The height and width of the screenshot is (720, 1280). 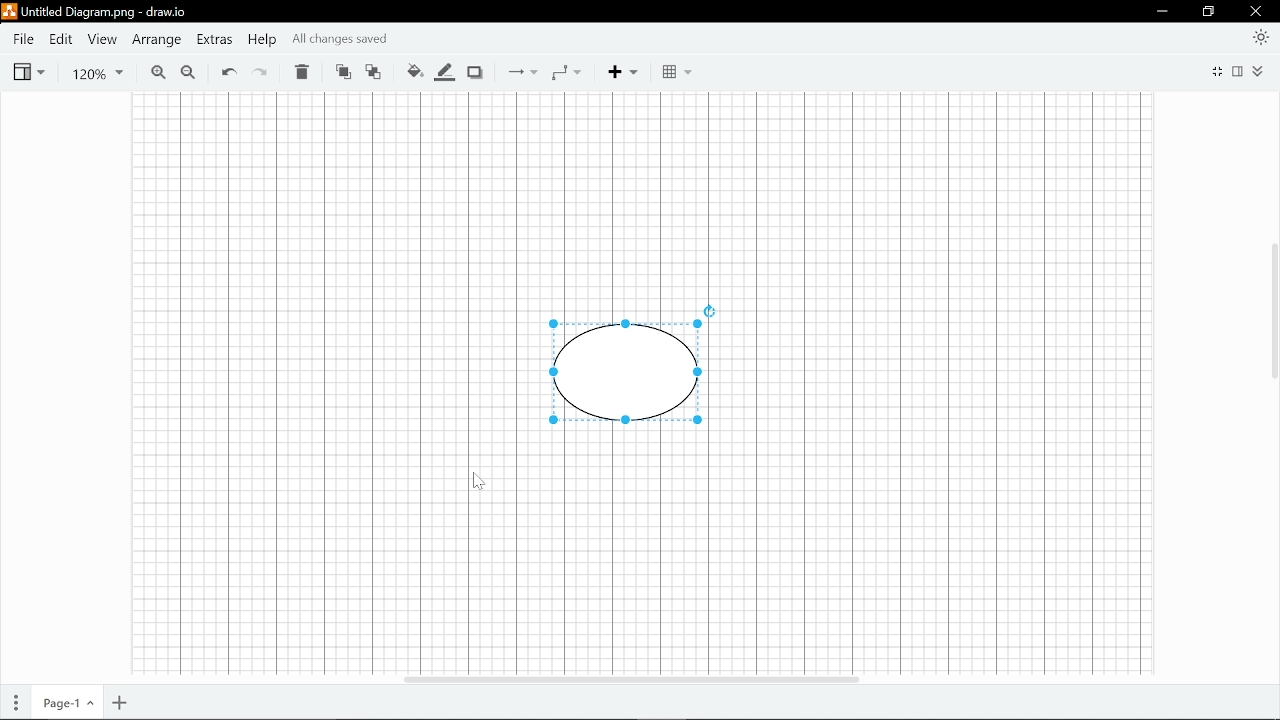 I want to click on Undo, so click(x=224, y=71).